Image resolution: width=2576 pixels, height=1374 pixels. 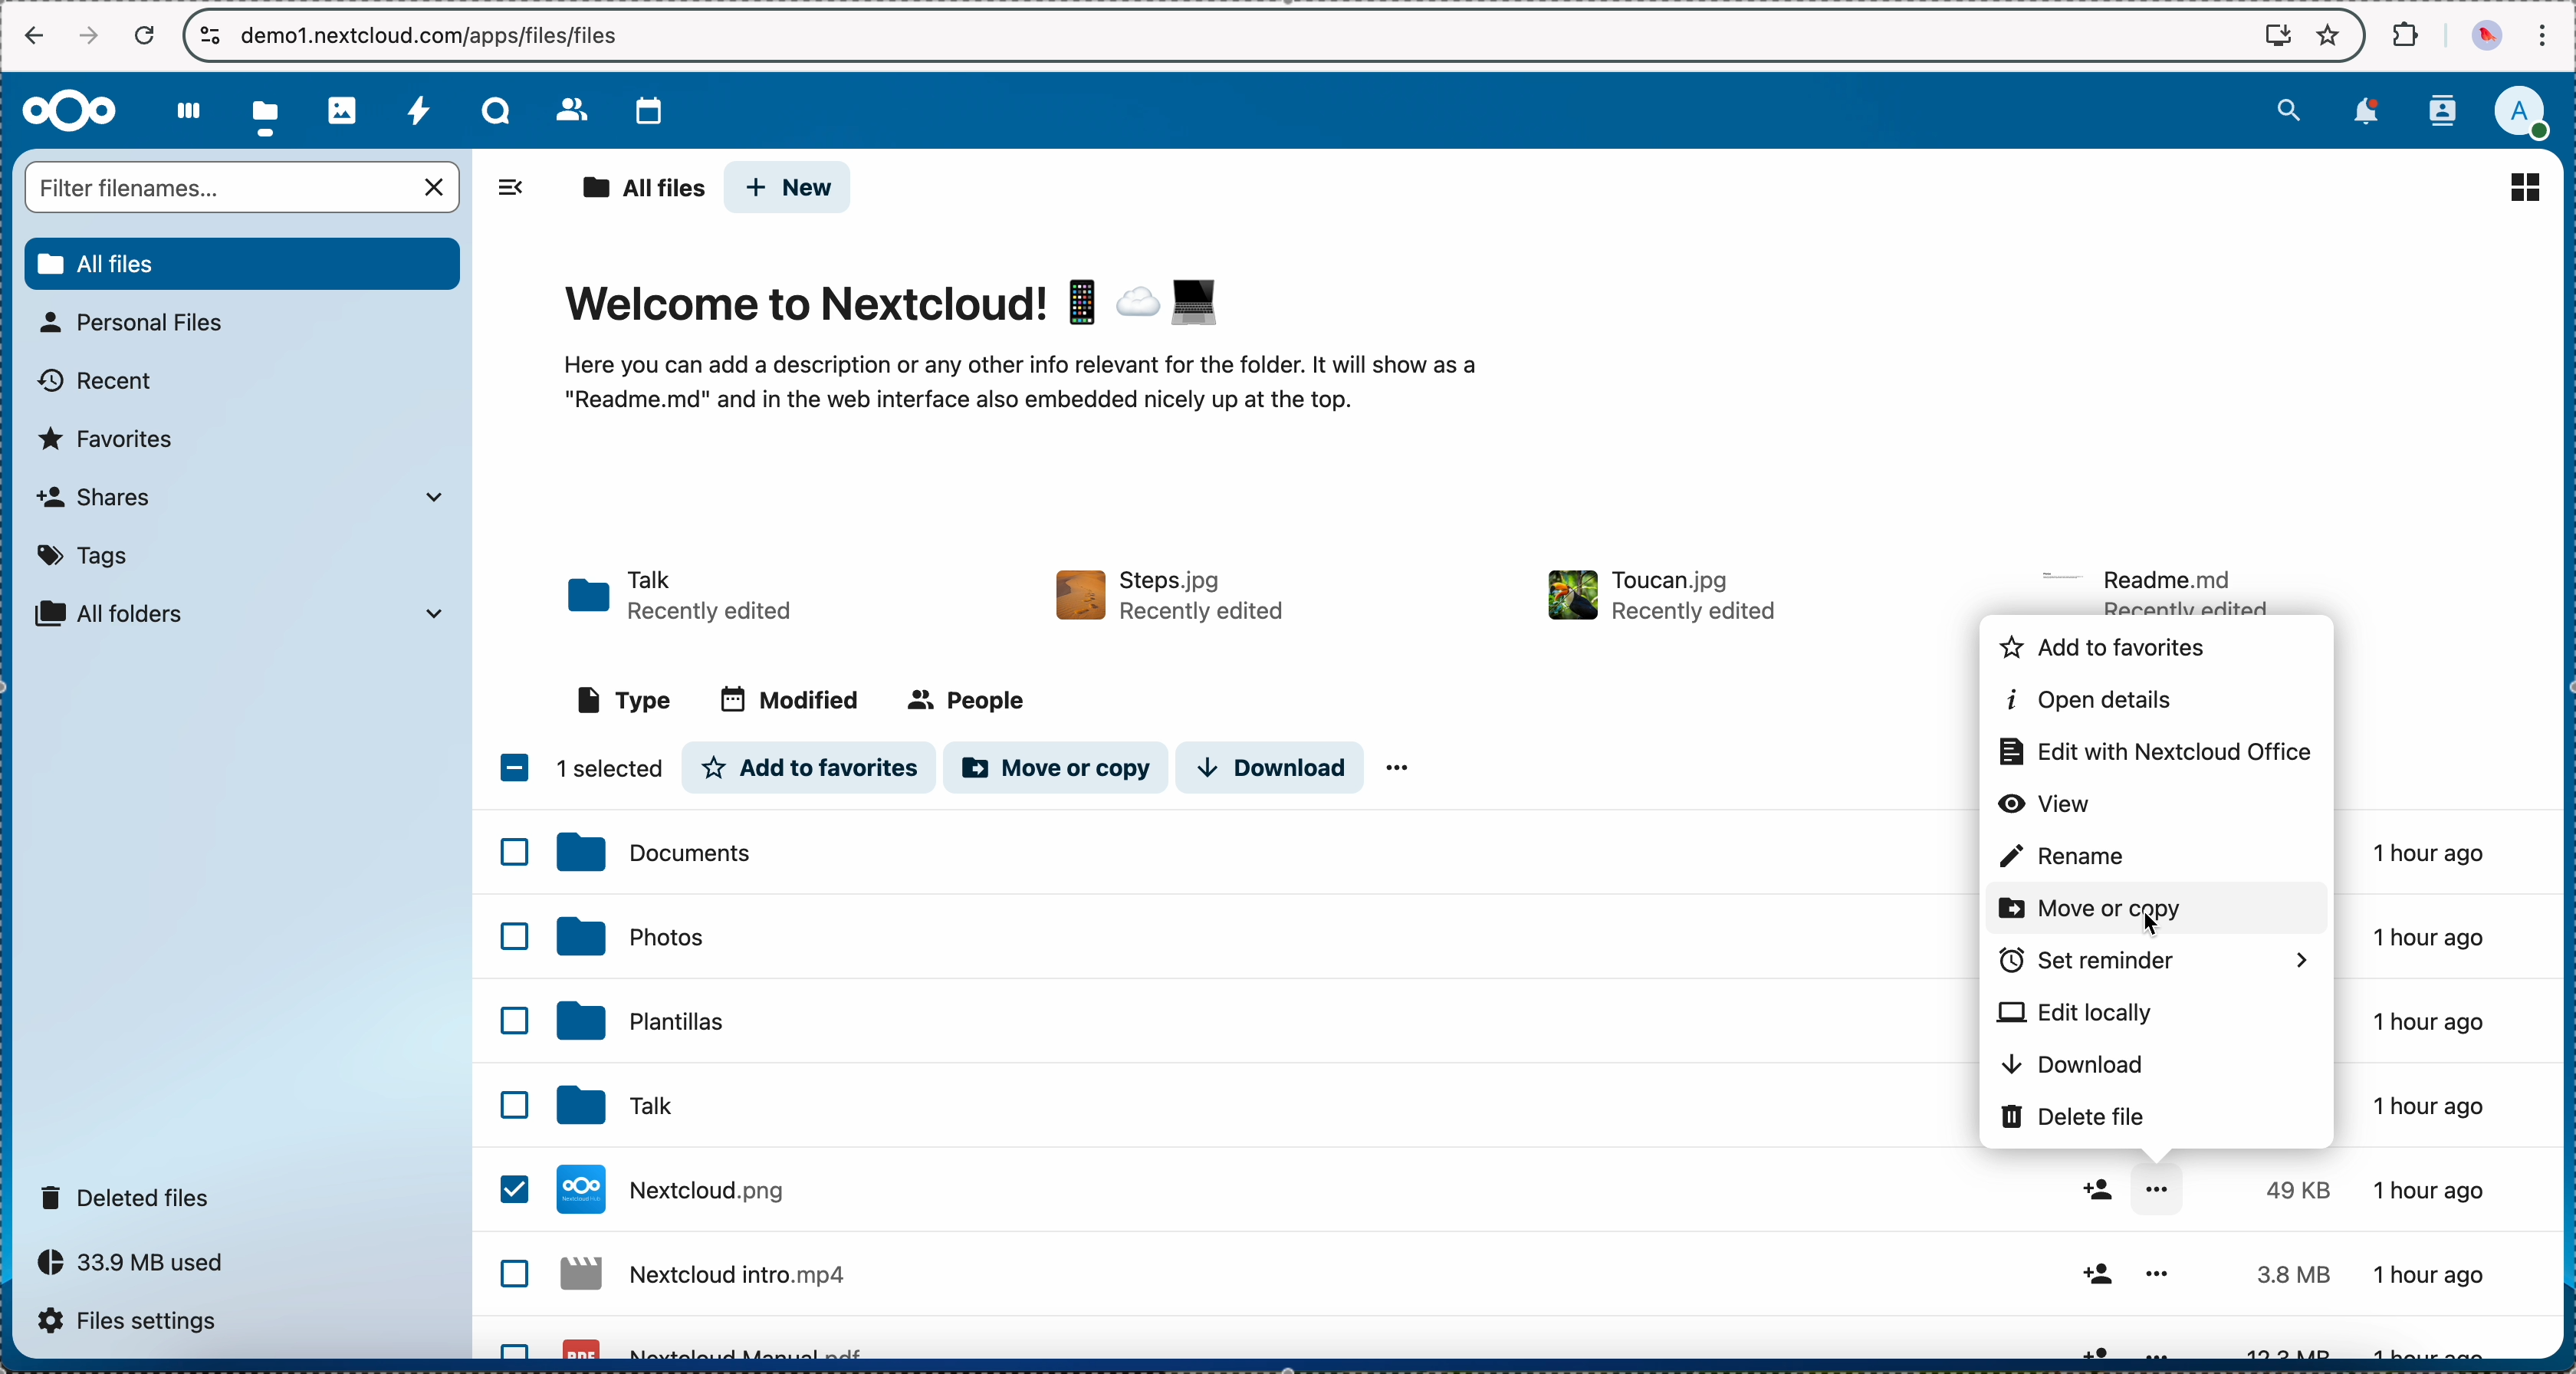 What do you see at coordinates (2096, 698) in the screenshot?
I see `open details` at bounding box center [2096, 698].